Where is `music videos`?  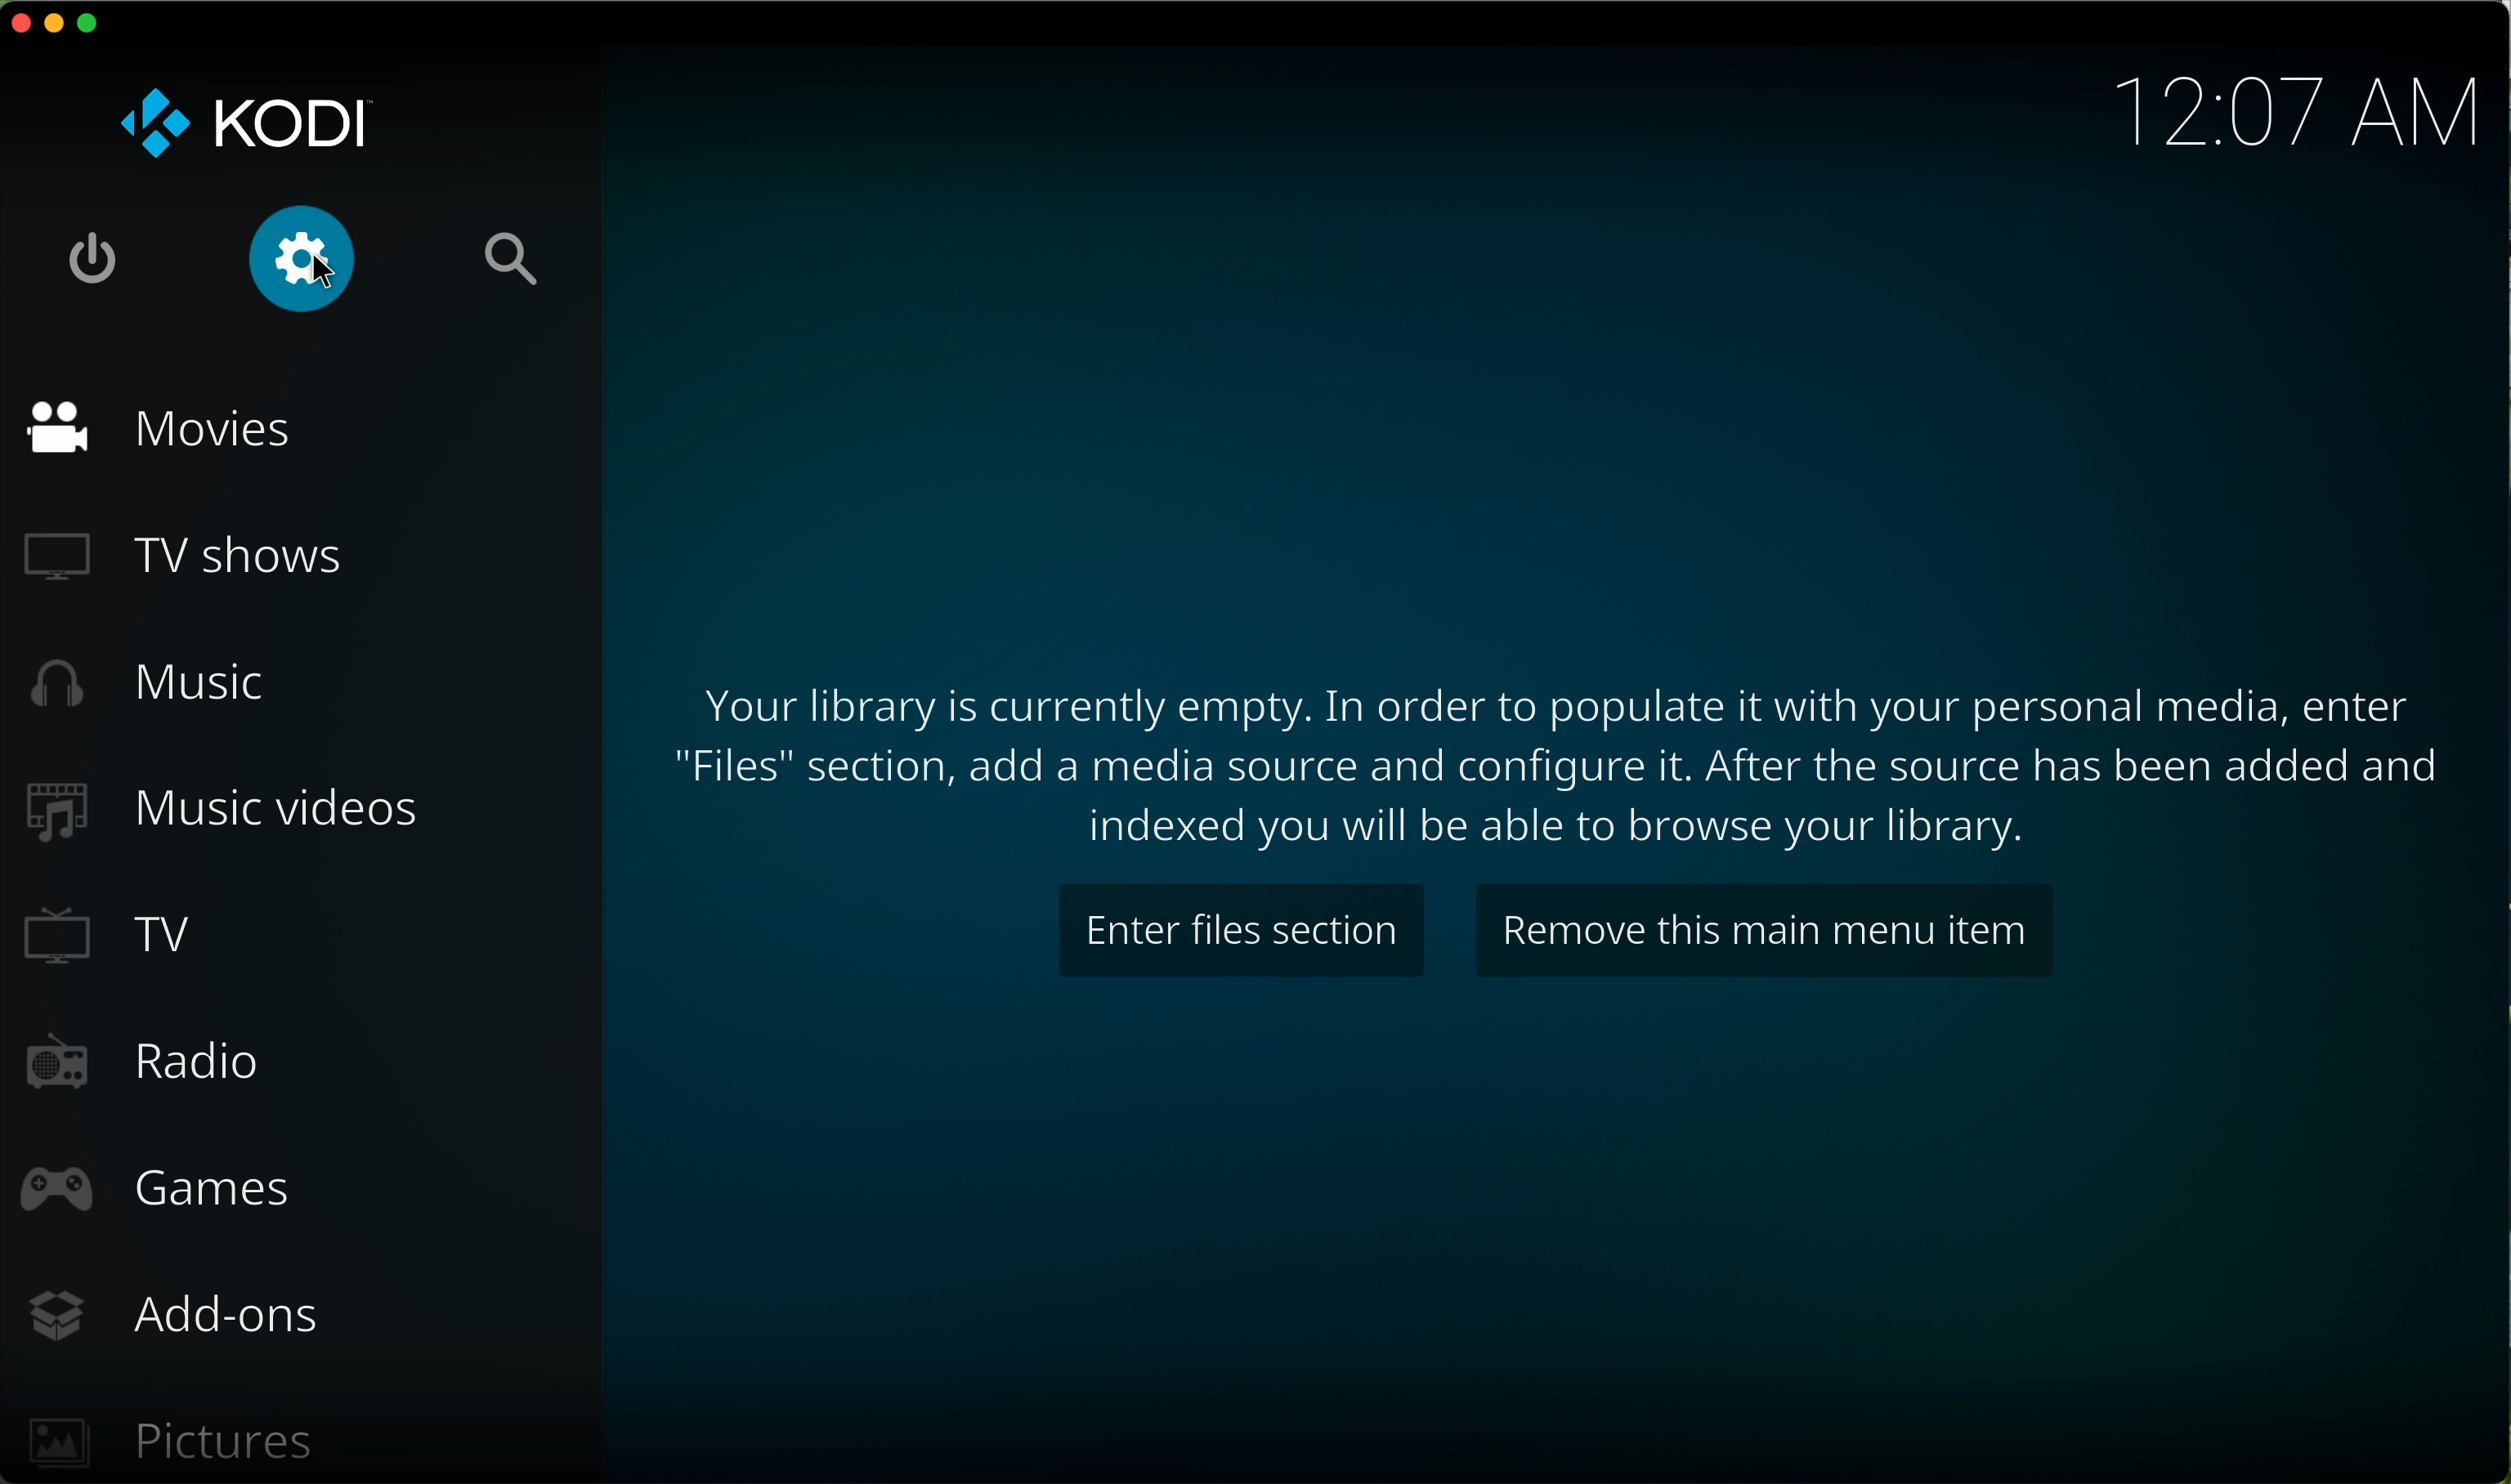 music videos is located at coordinates (223, 814).